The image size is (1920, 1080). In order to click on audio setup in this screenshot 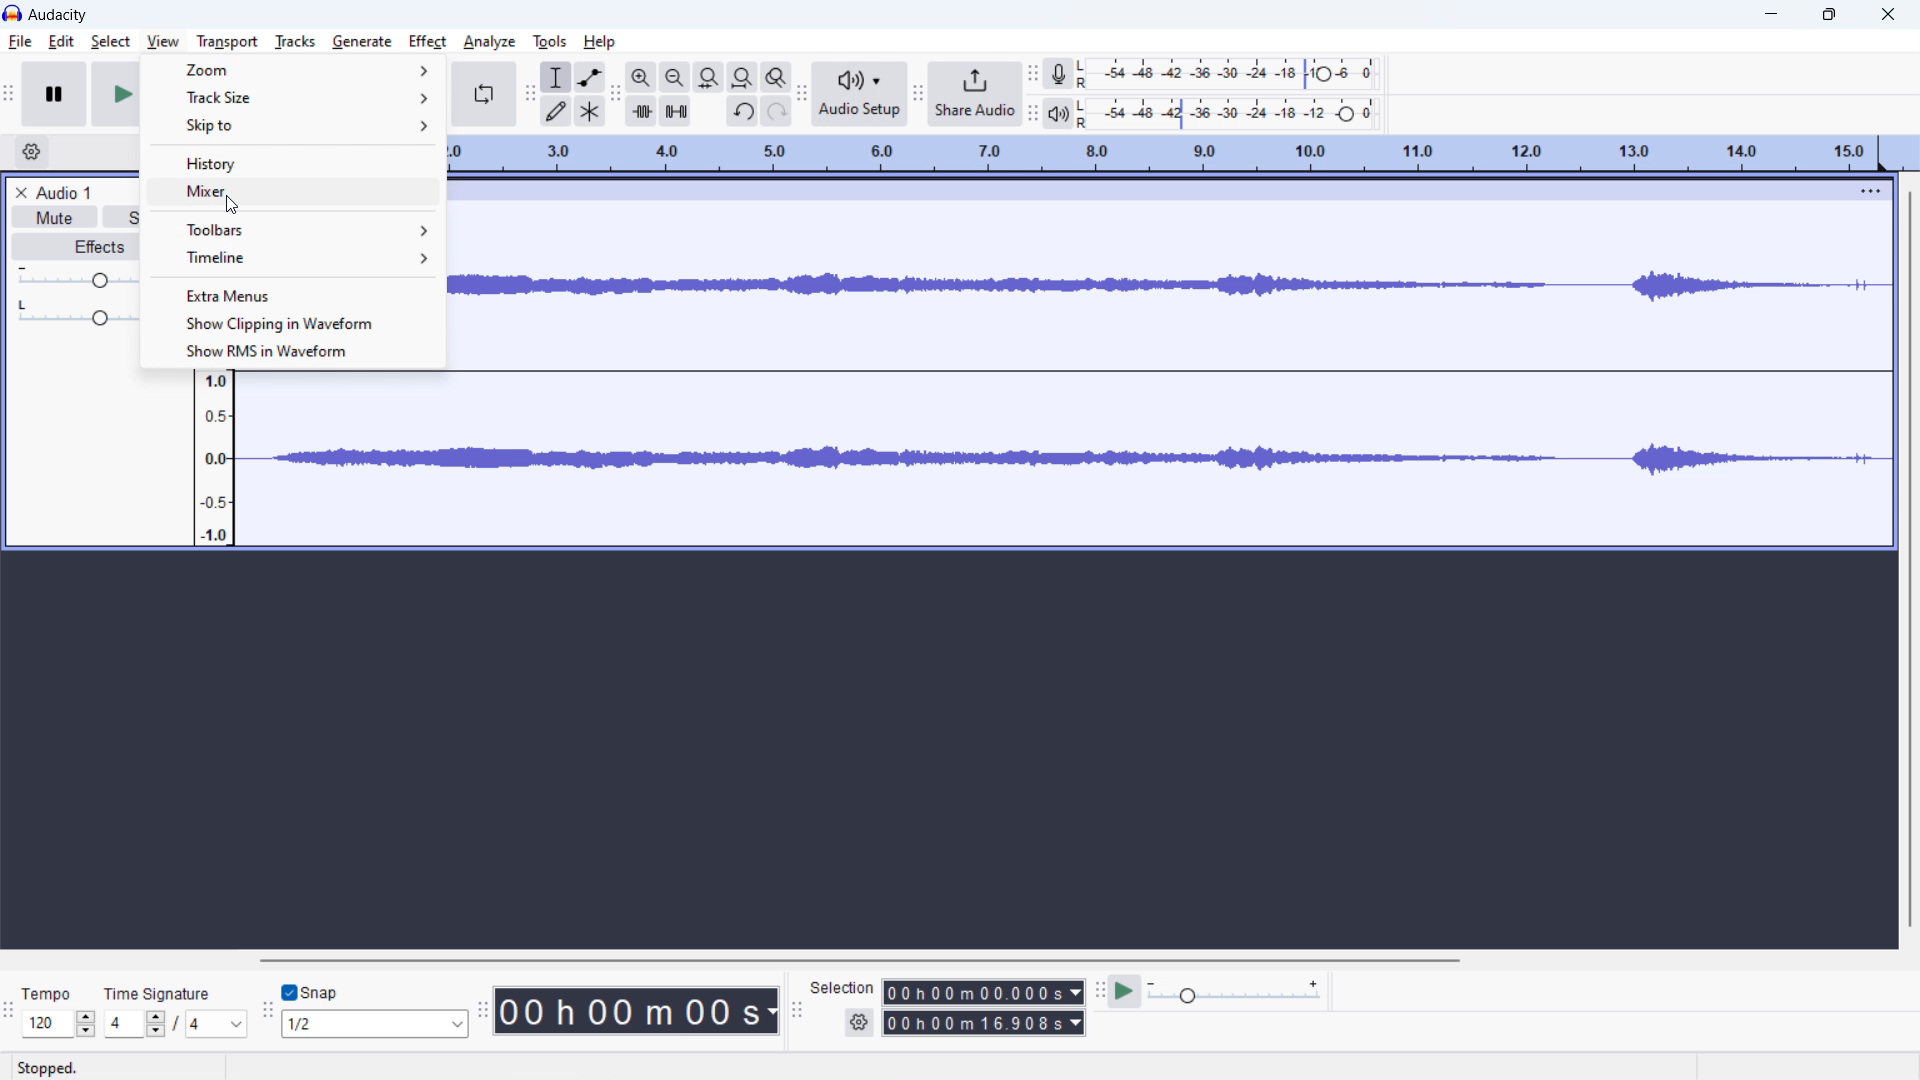, I will do `click(860, 95)`.